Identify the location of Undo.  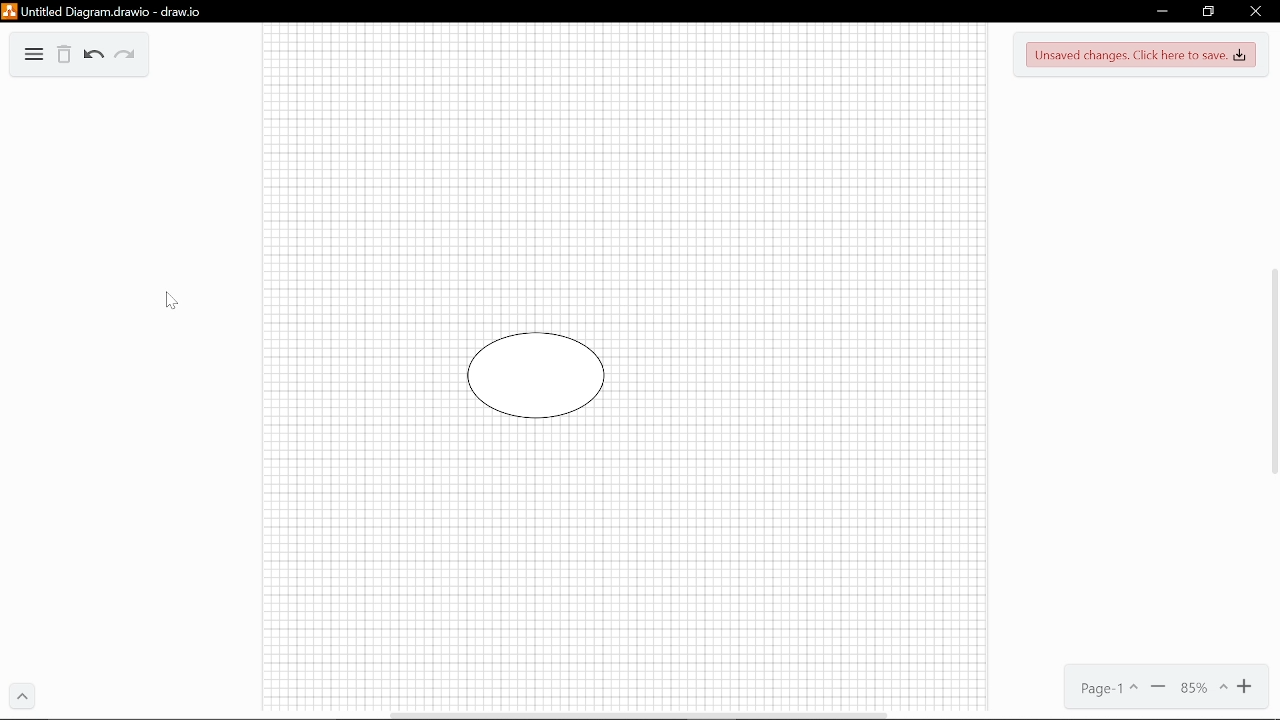
(92, 56).